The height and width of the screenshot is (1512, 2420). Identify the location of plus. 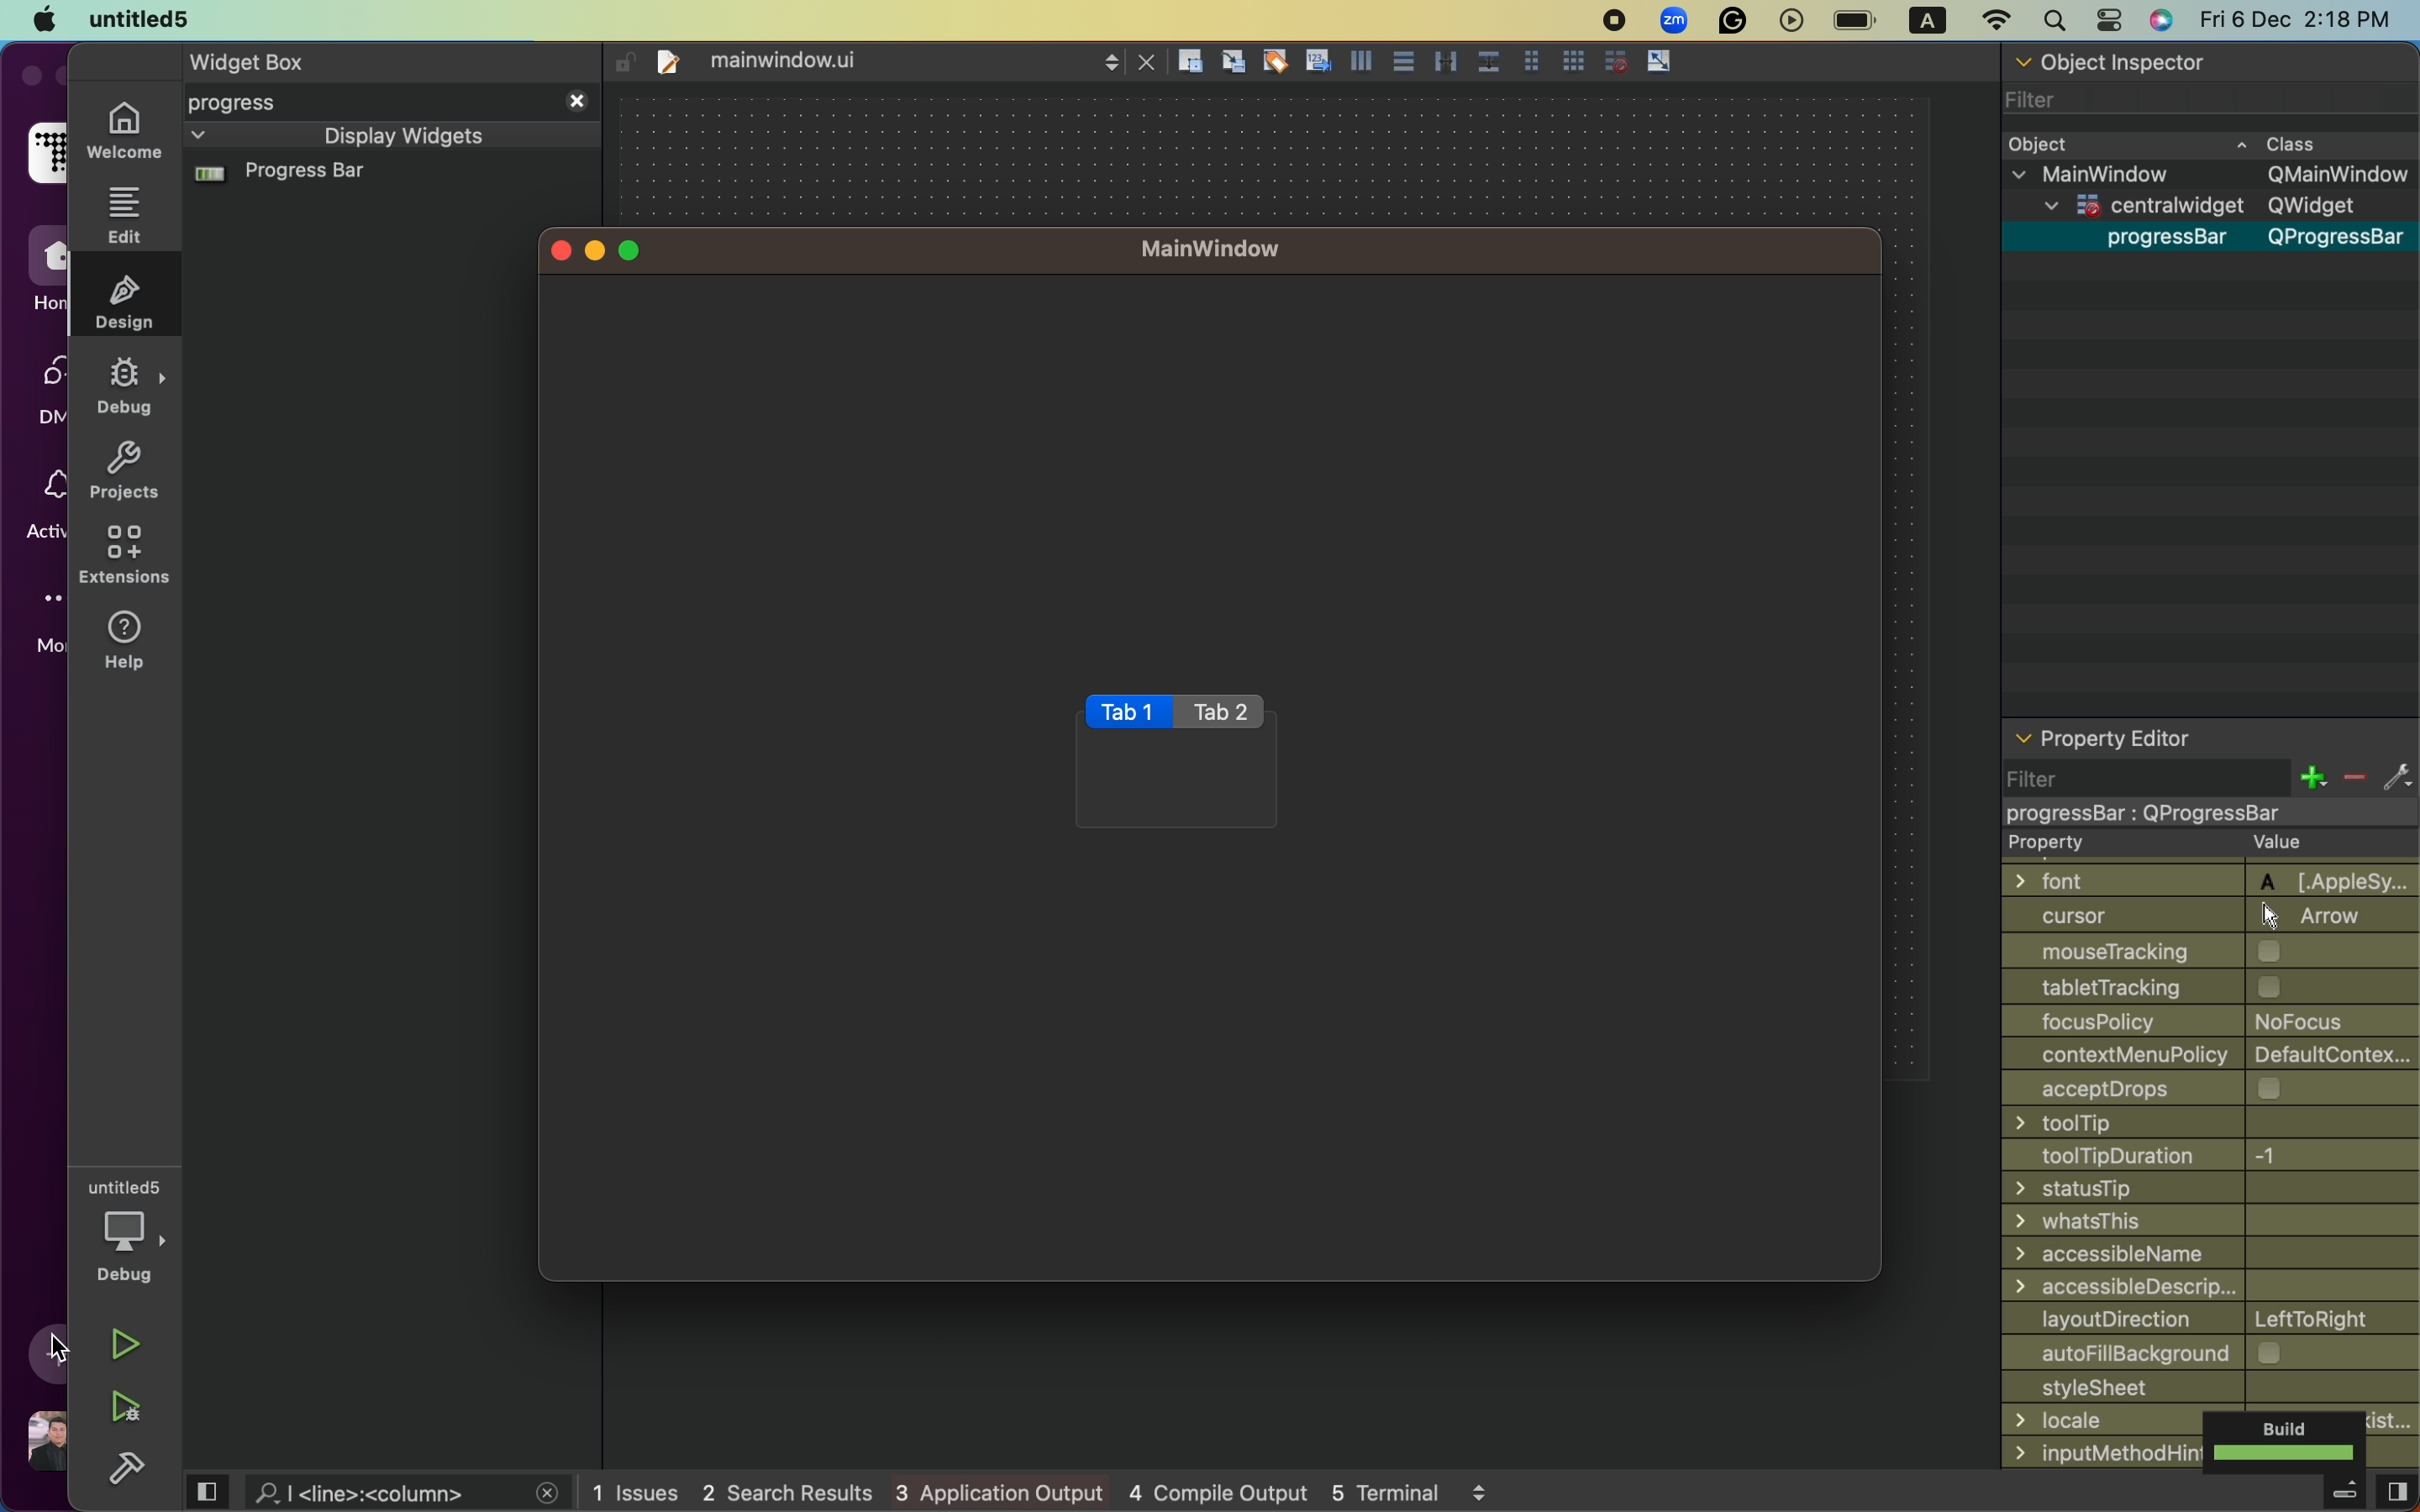
(2309, 779).